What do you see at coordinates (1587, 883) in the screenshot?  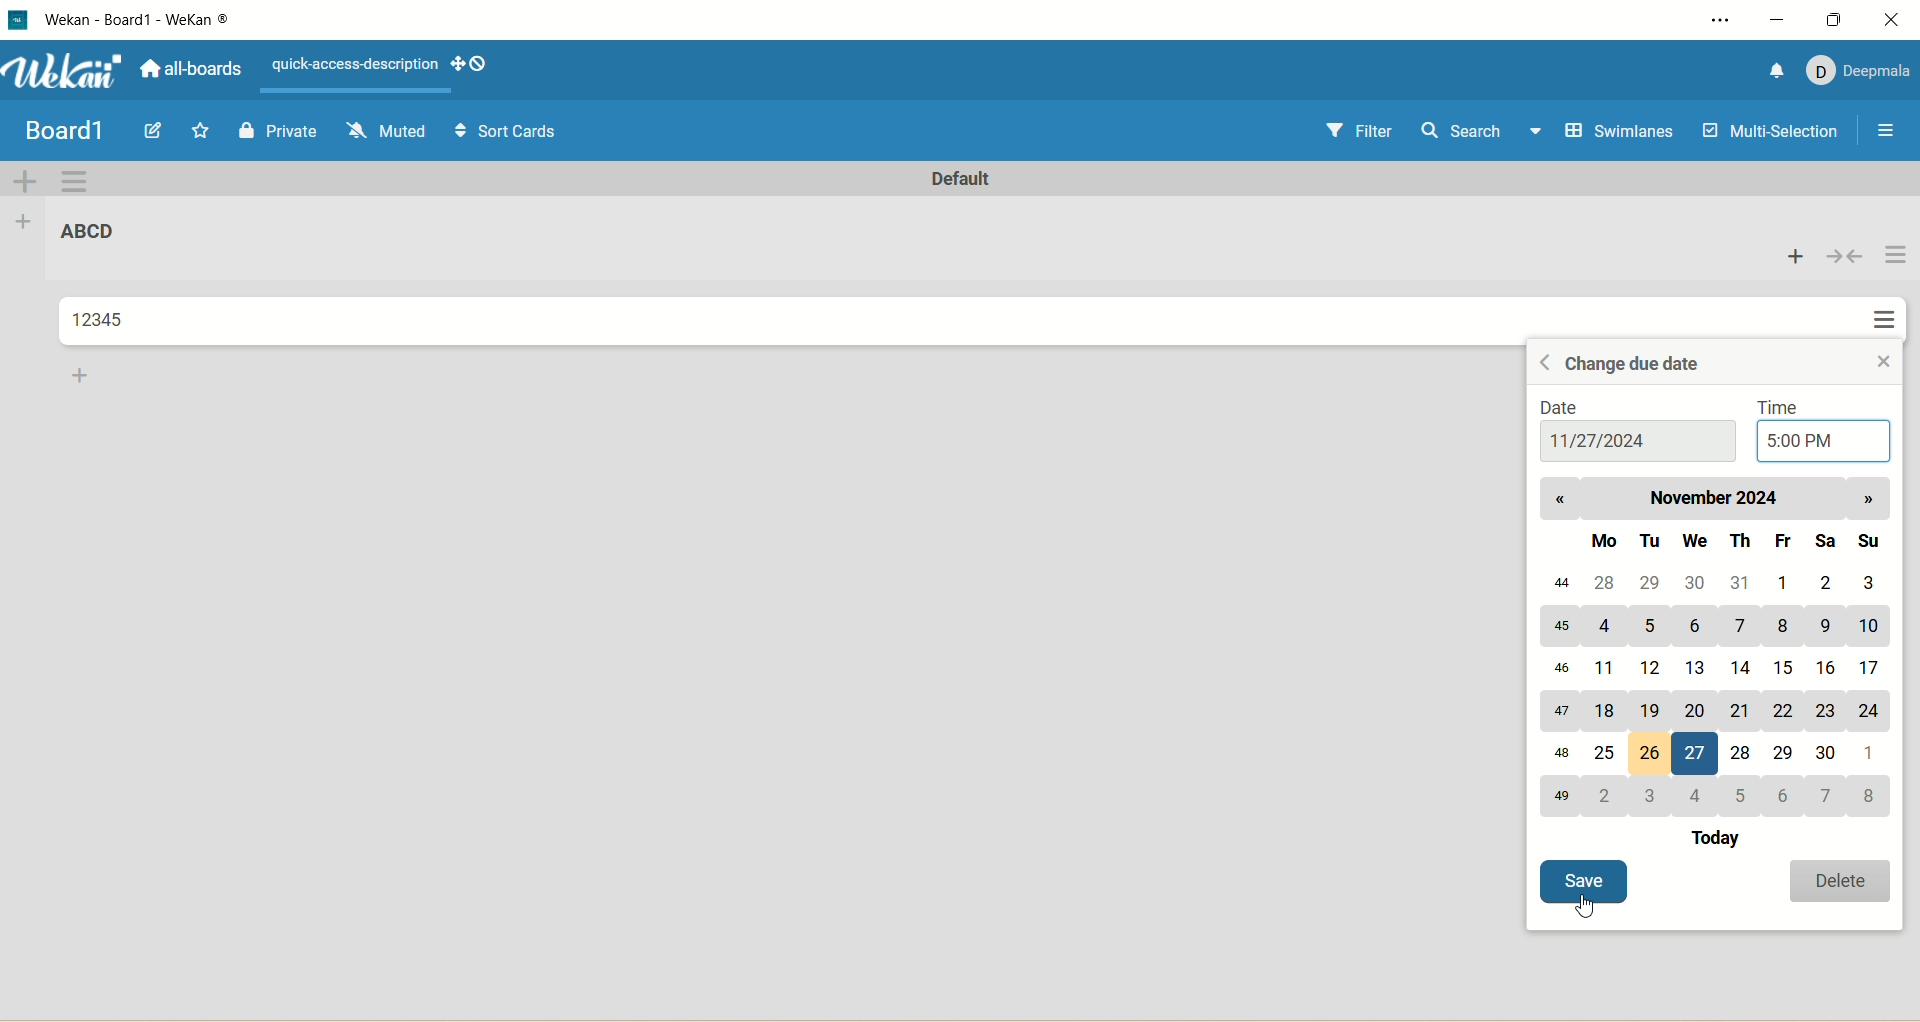 I see `save` at bounding box center [1587, 883].